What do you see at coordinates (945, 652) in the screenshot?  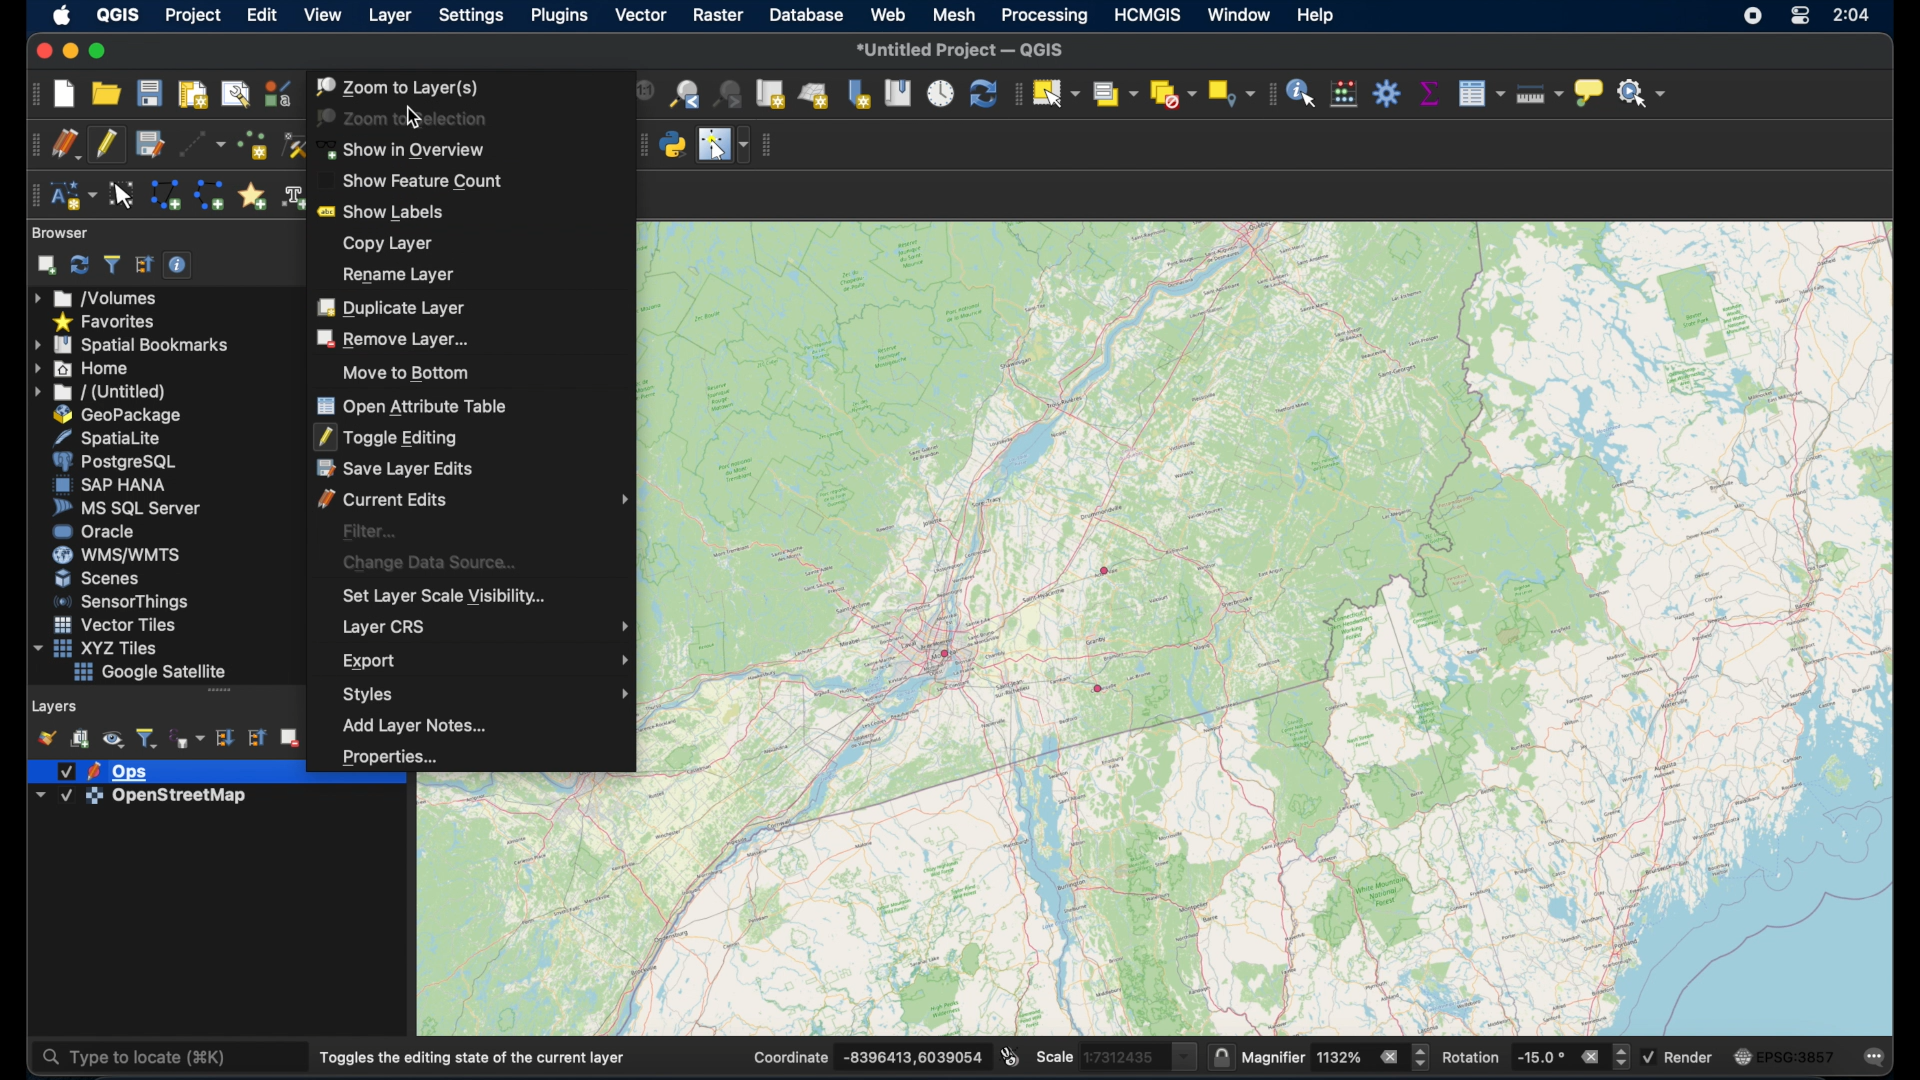 I see `point feature` at bounding box center [945, 652].